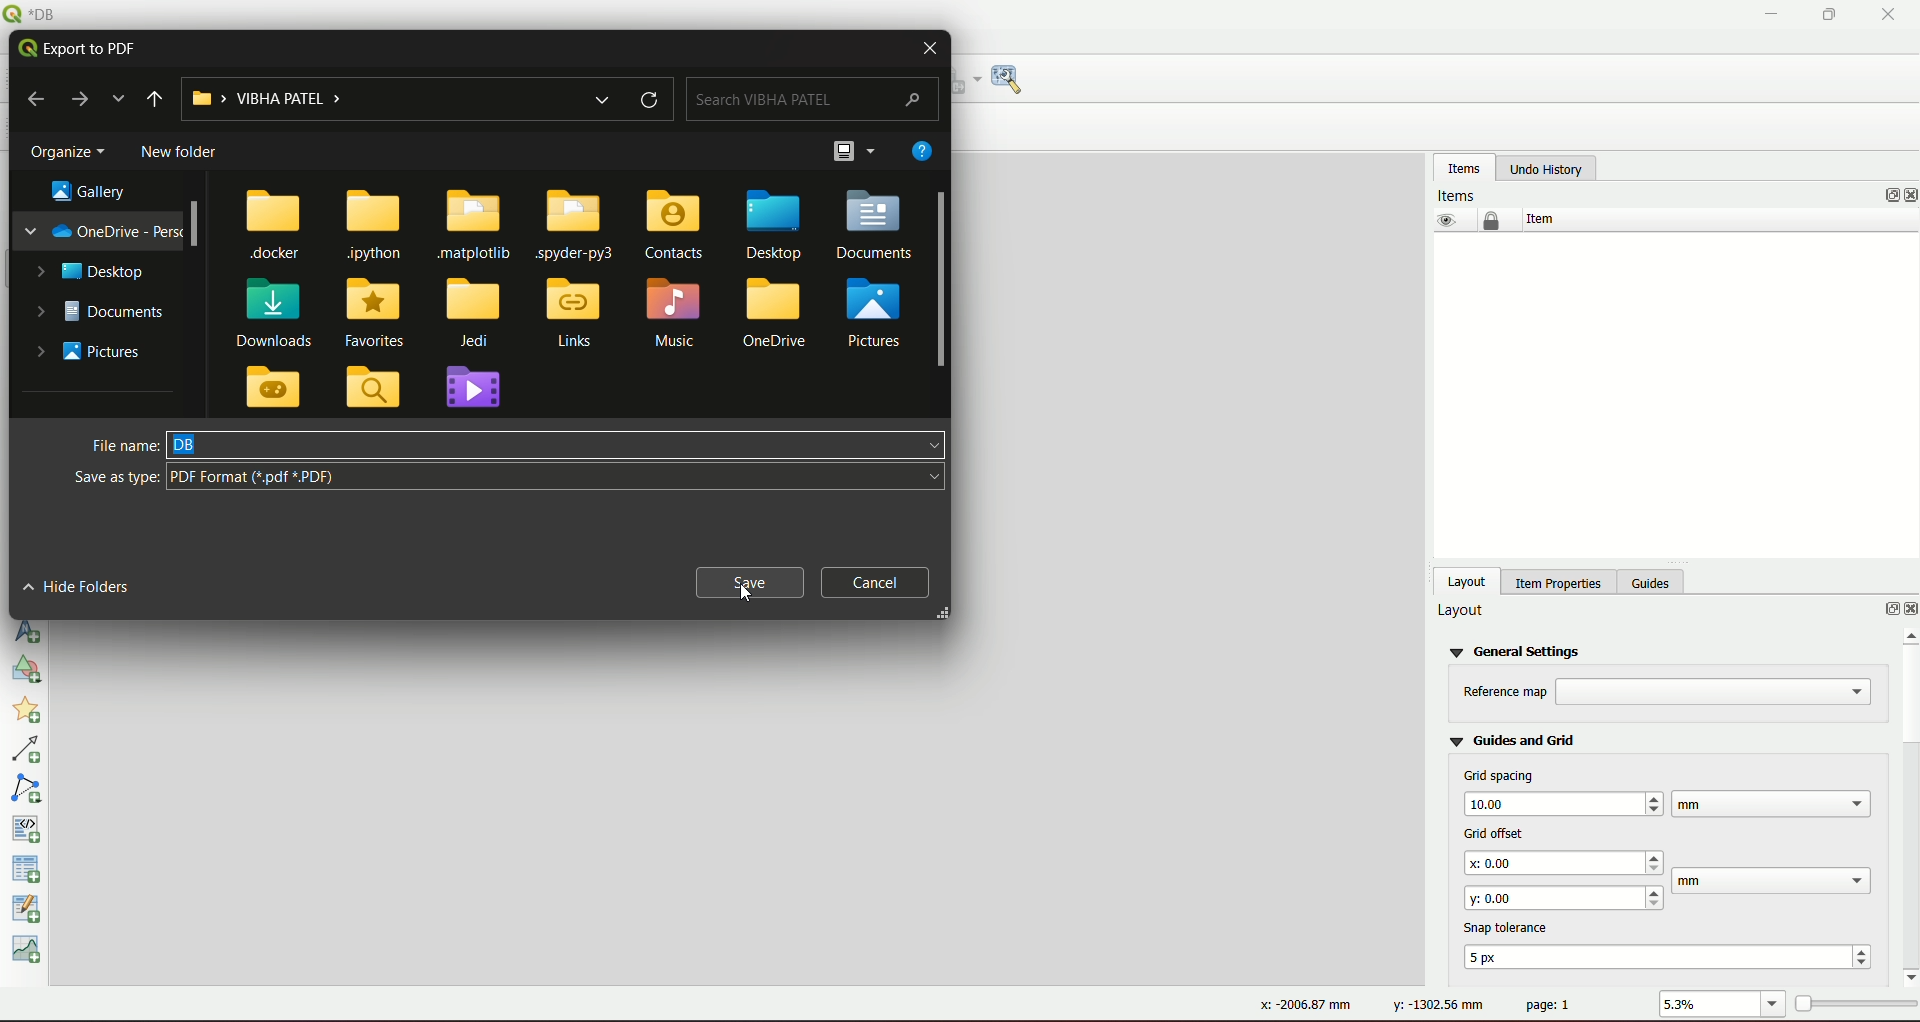 This screenshot has width=1920, height=1022. I want to click on folder up, so click(155, 99).